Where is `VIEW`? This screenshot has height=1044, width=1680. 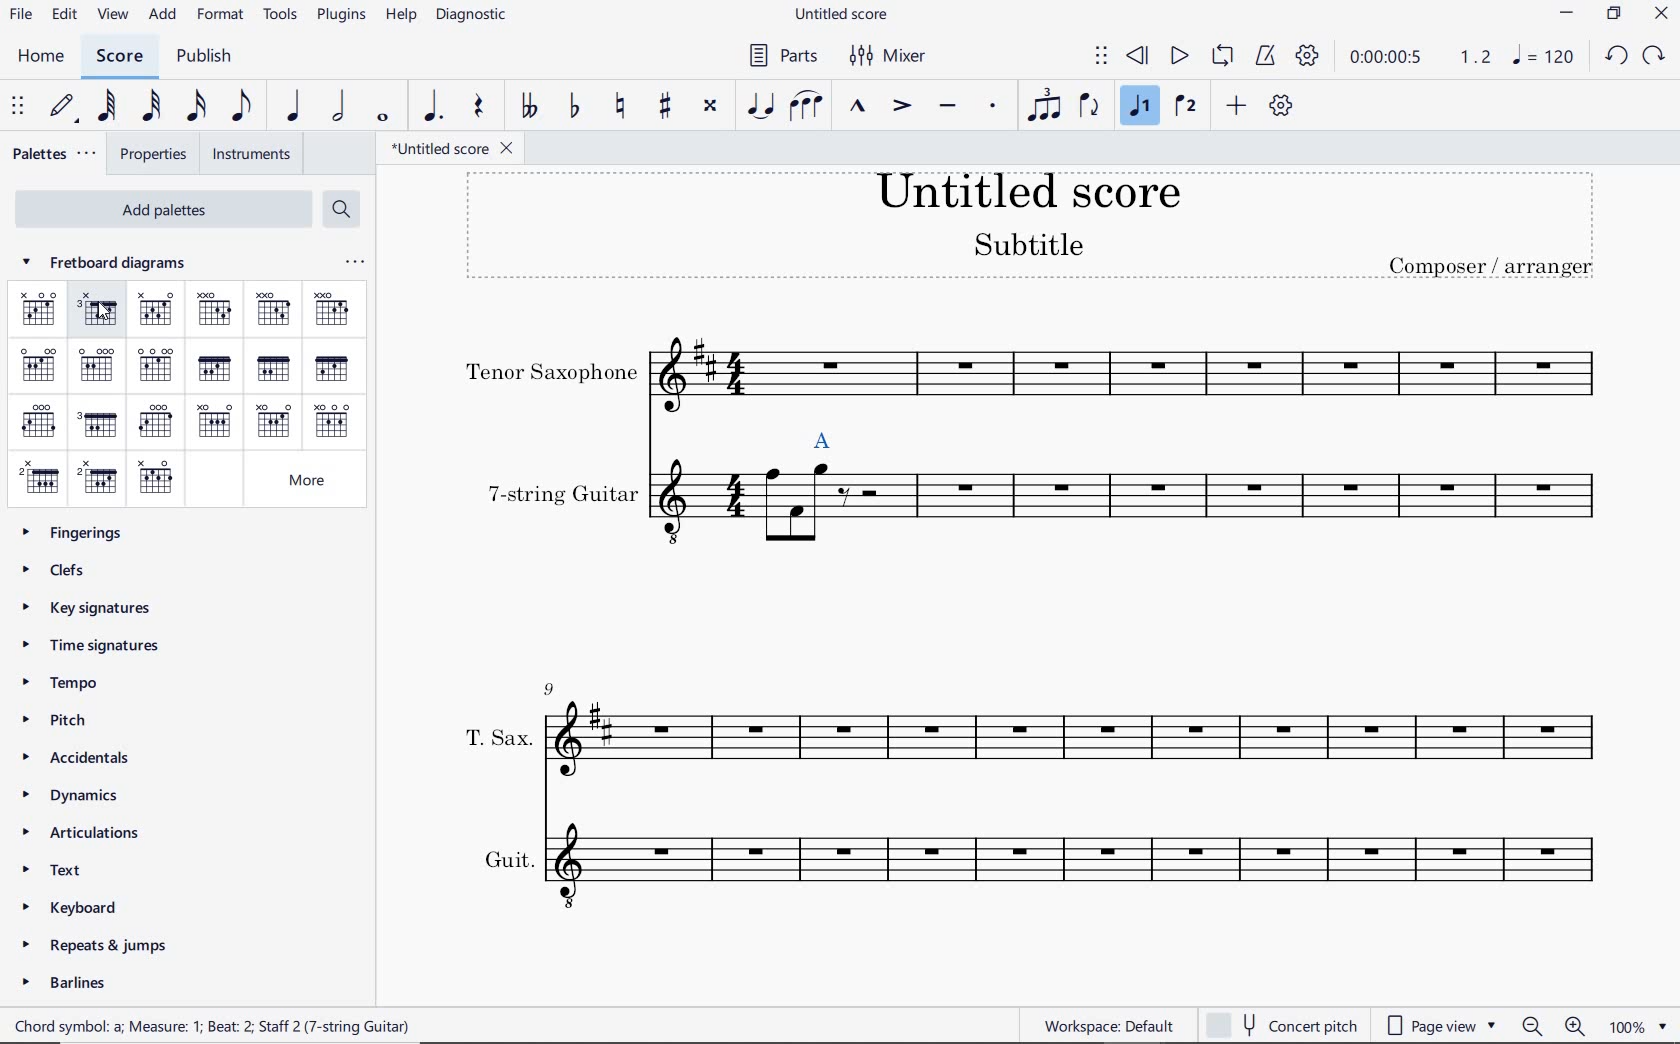 VIEW is located at coordinates (112, 14).